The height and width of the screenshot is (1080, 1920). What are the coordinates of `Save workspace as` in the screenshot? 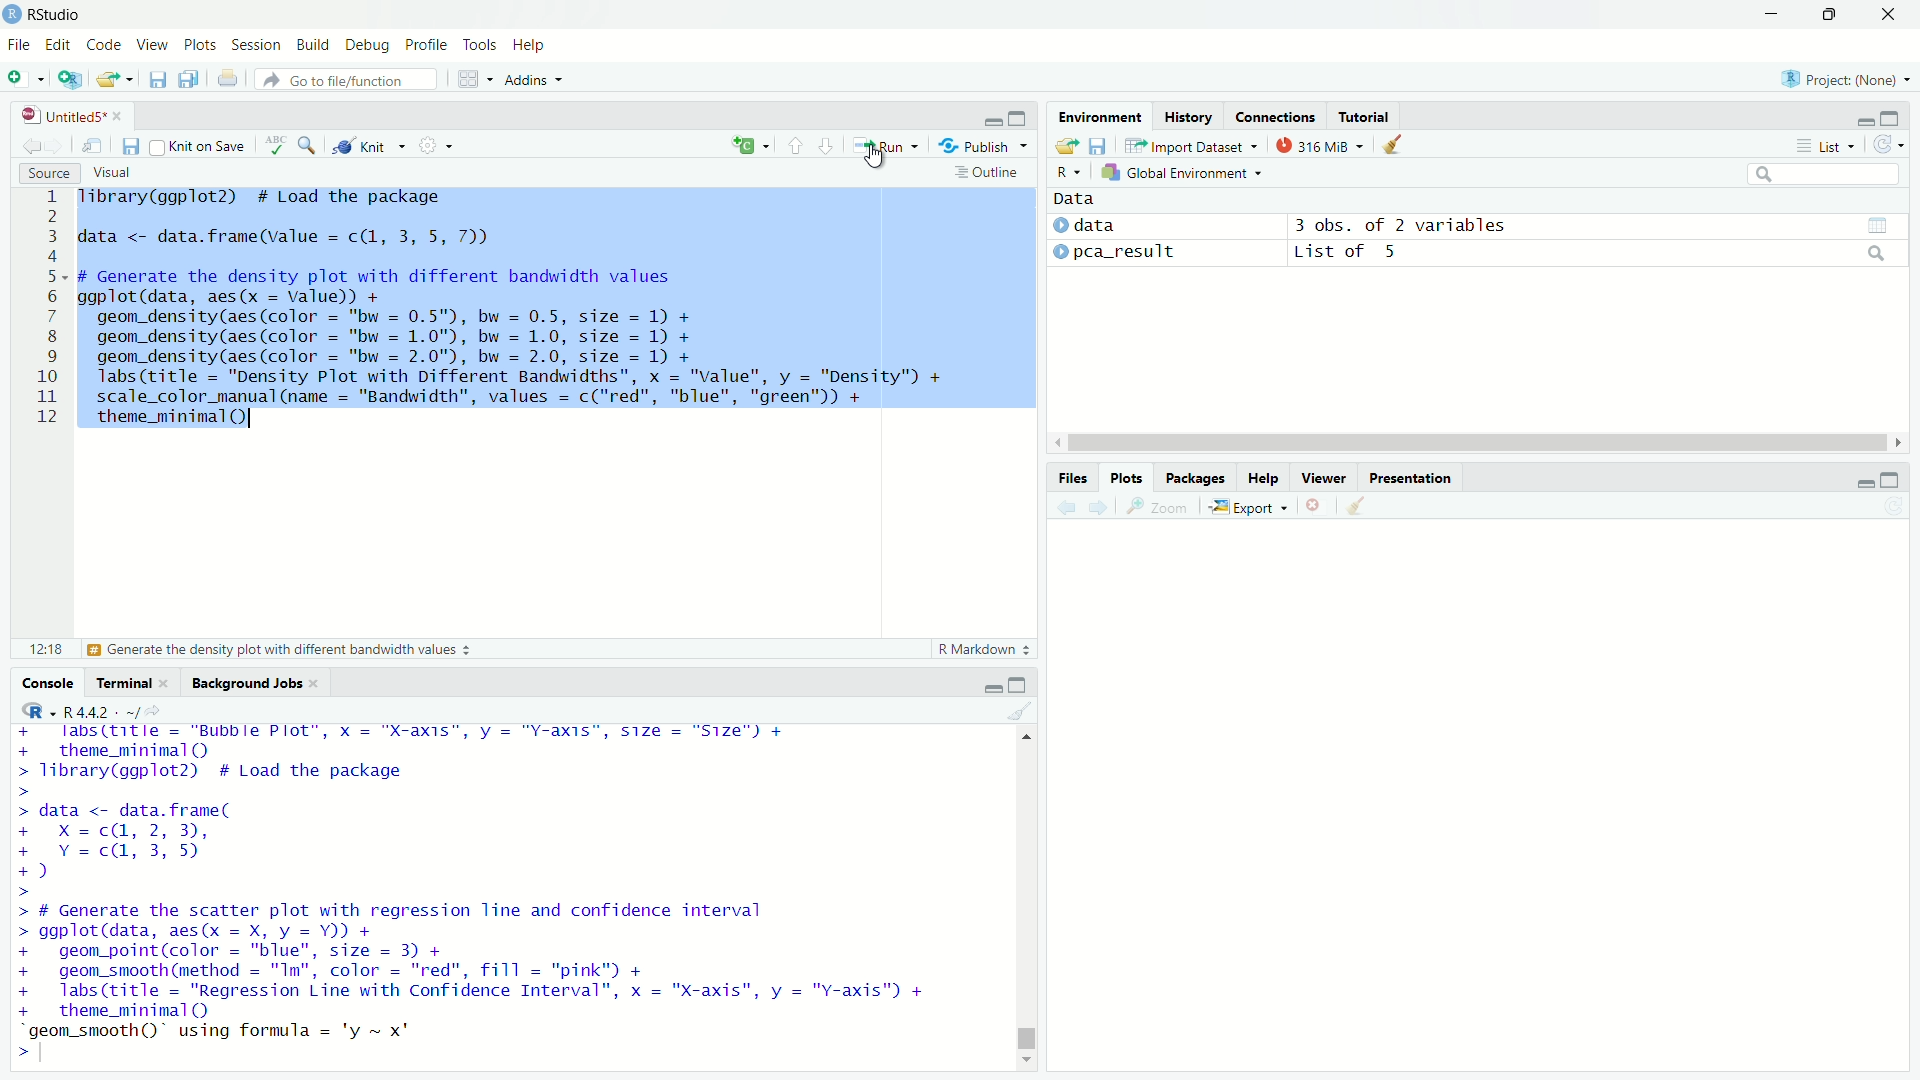 It's located at (1098, 145).